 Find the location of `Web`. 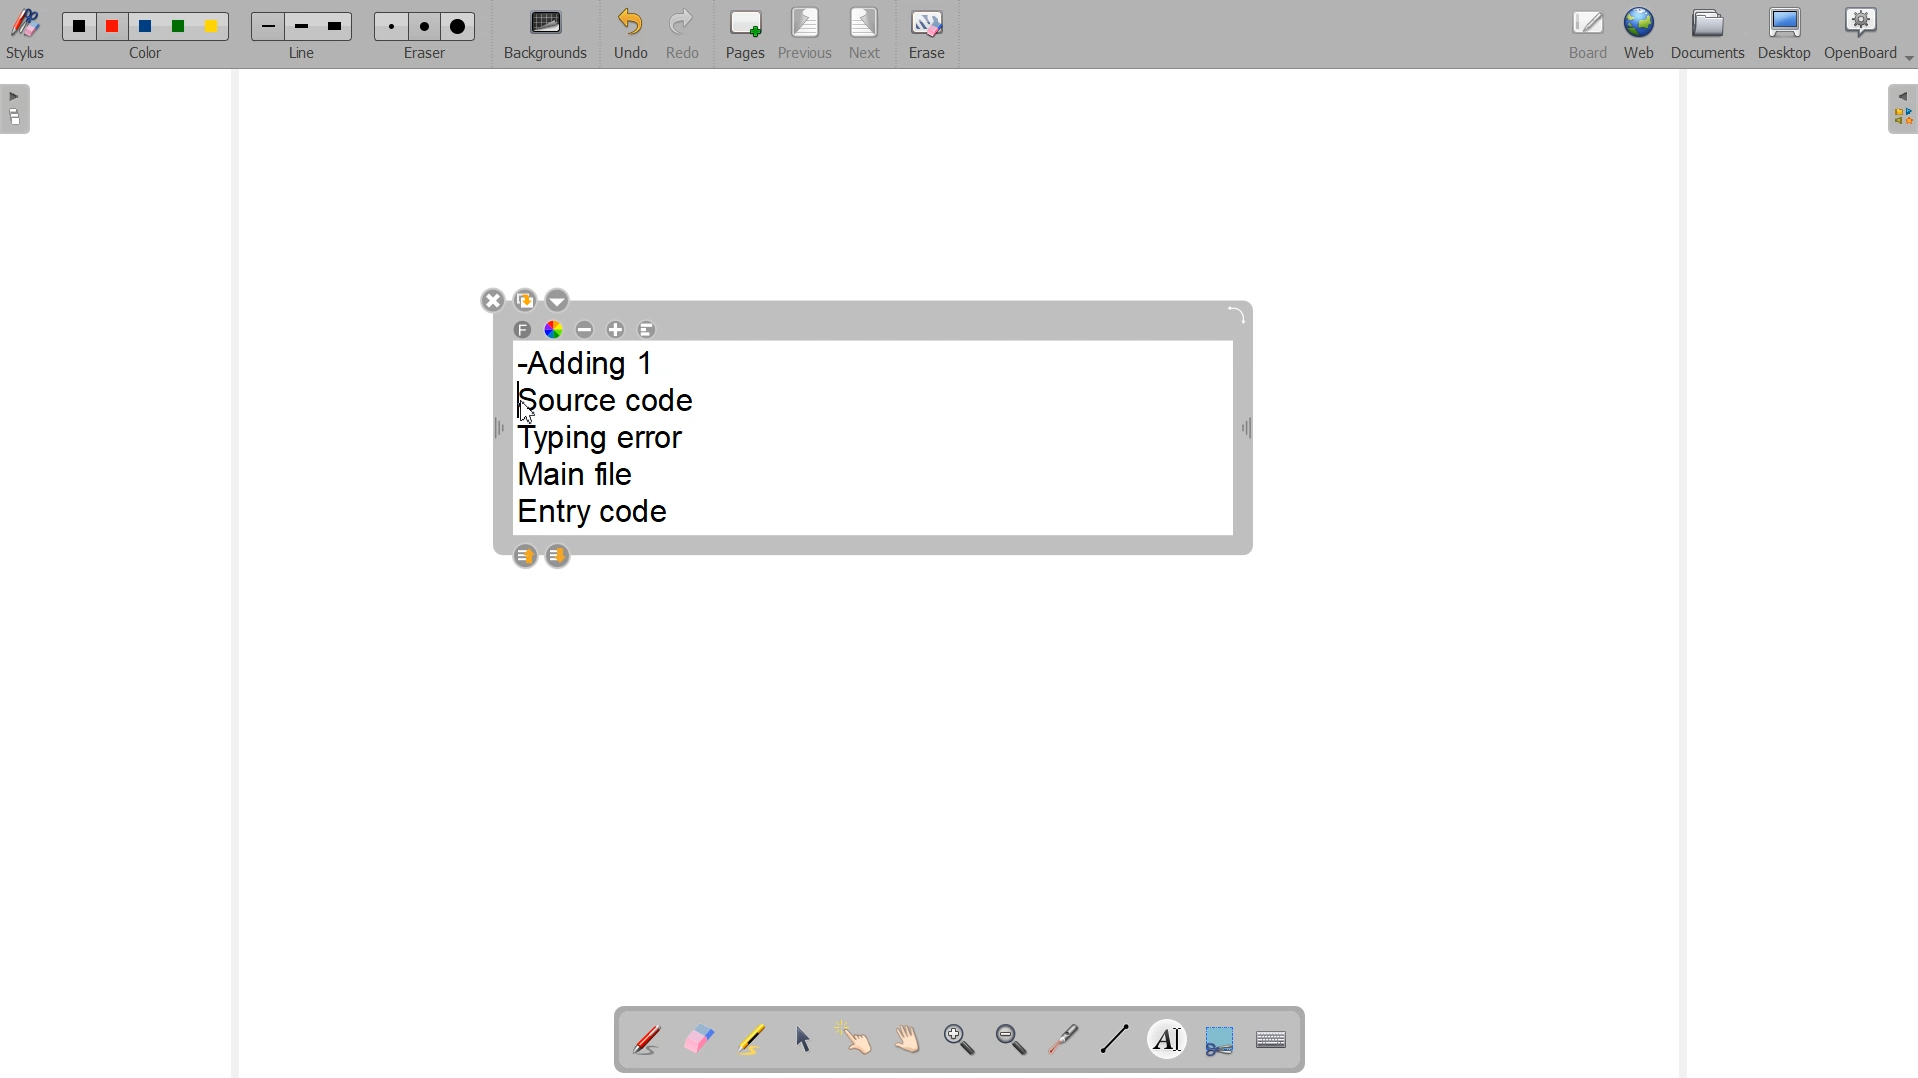

Web is located at coordinates (1639, 35).